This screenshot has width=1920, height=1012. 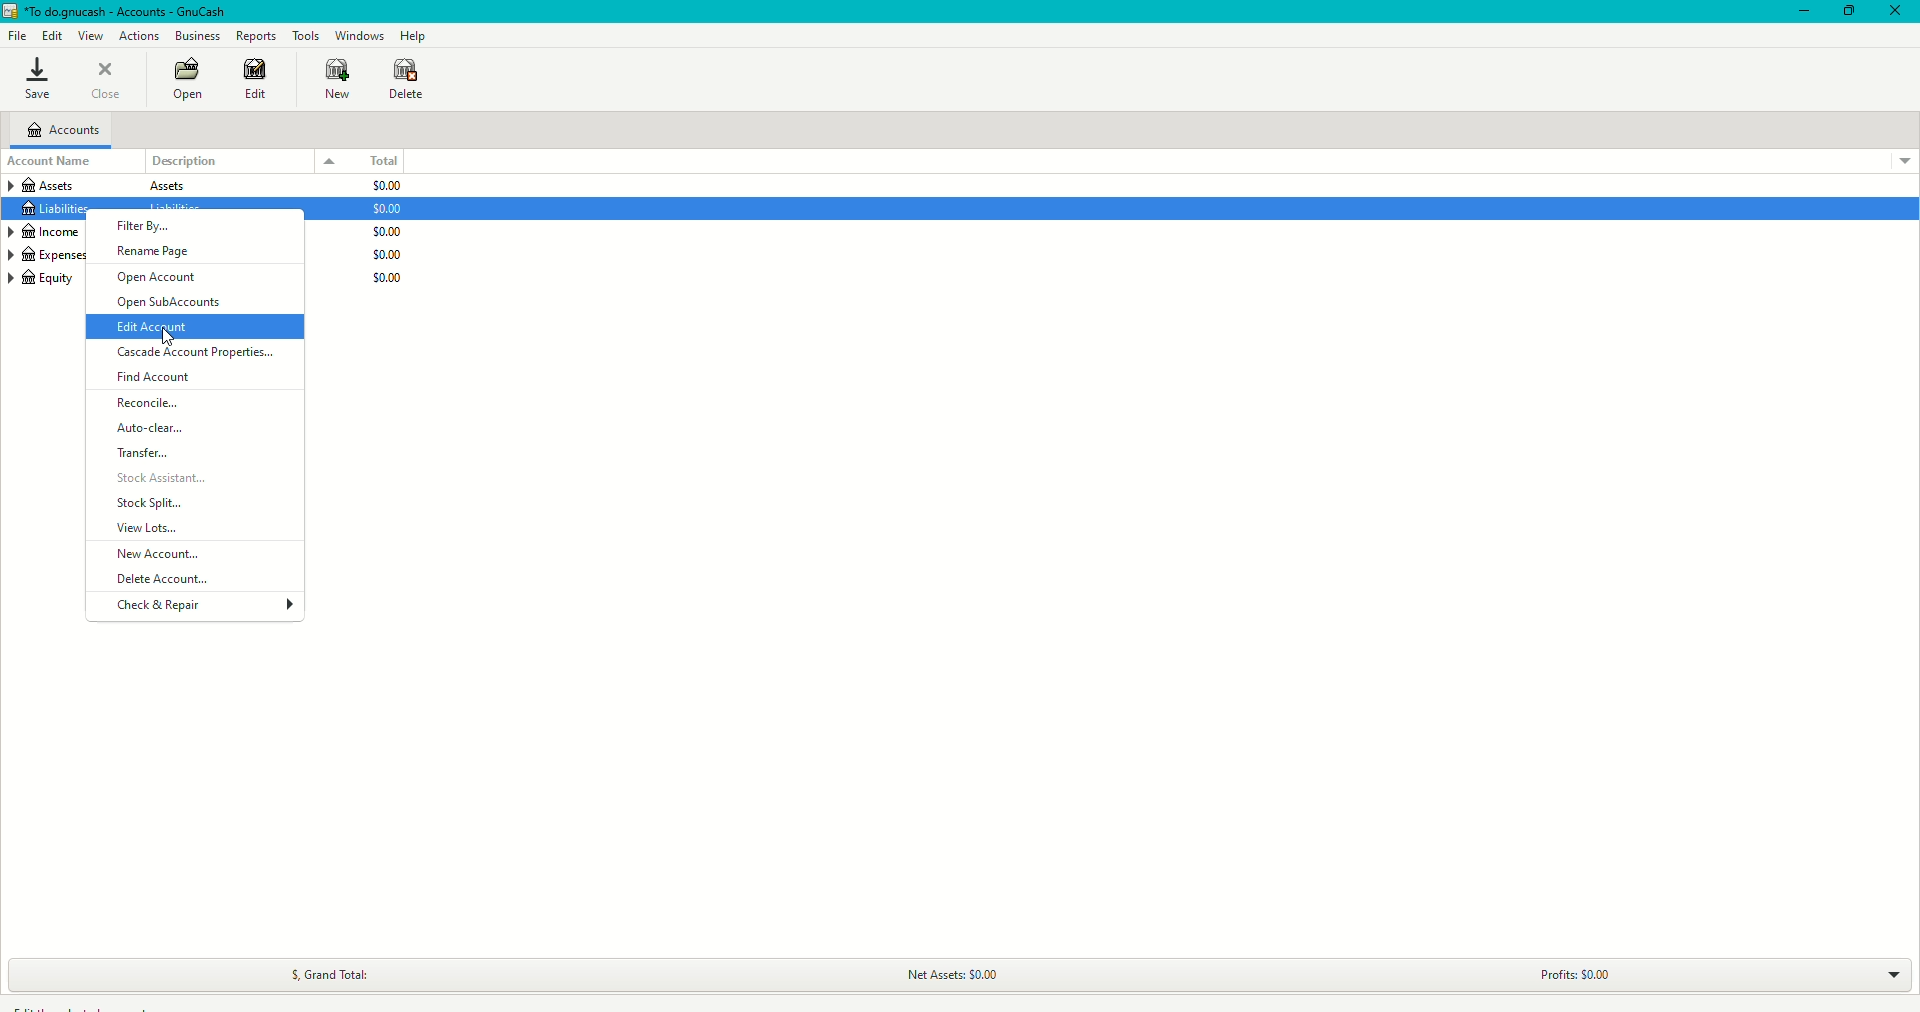 What do you see at coordinates (362, 36) in the screenshot?
I see `Windows` at bounding box center [362, 36].